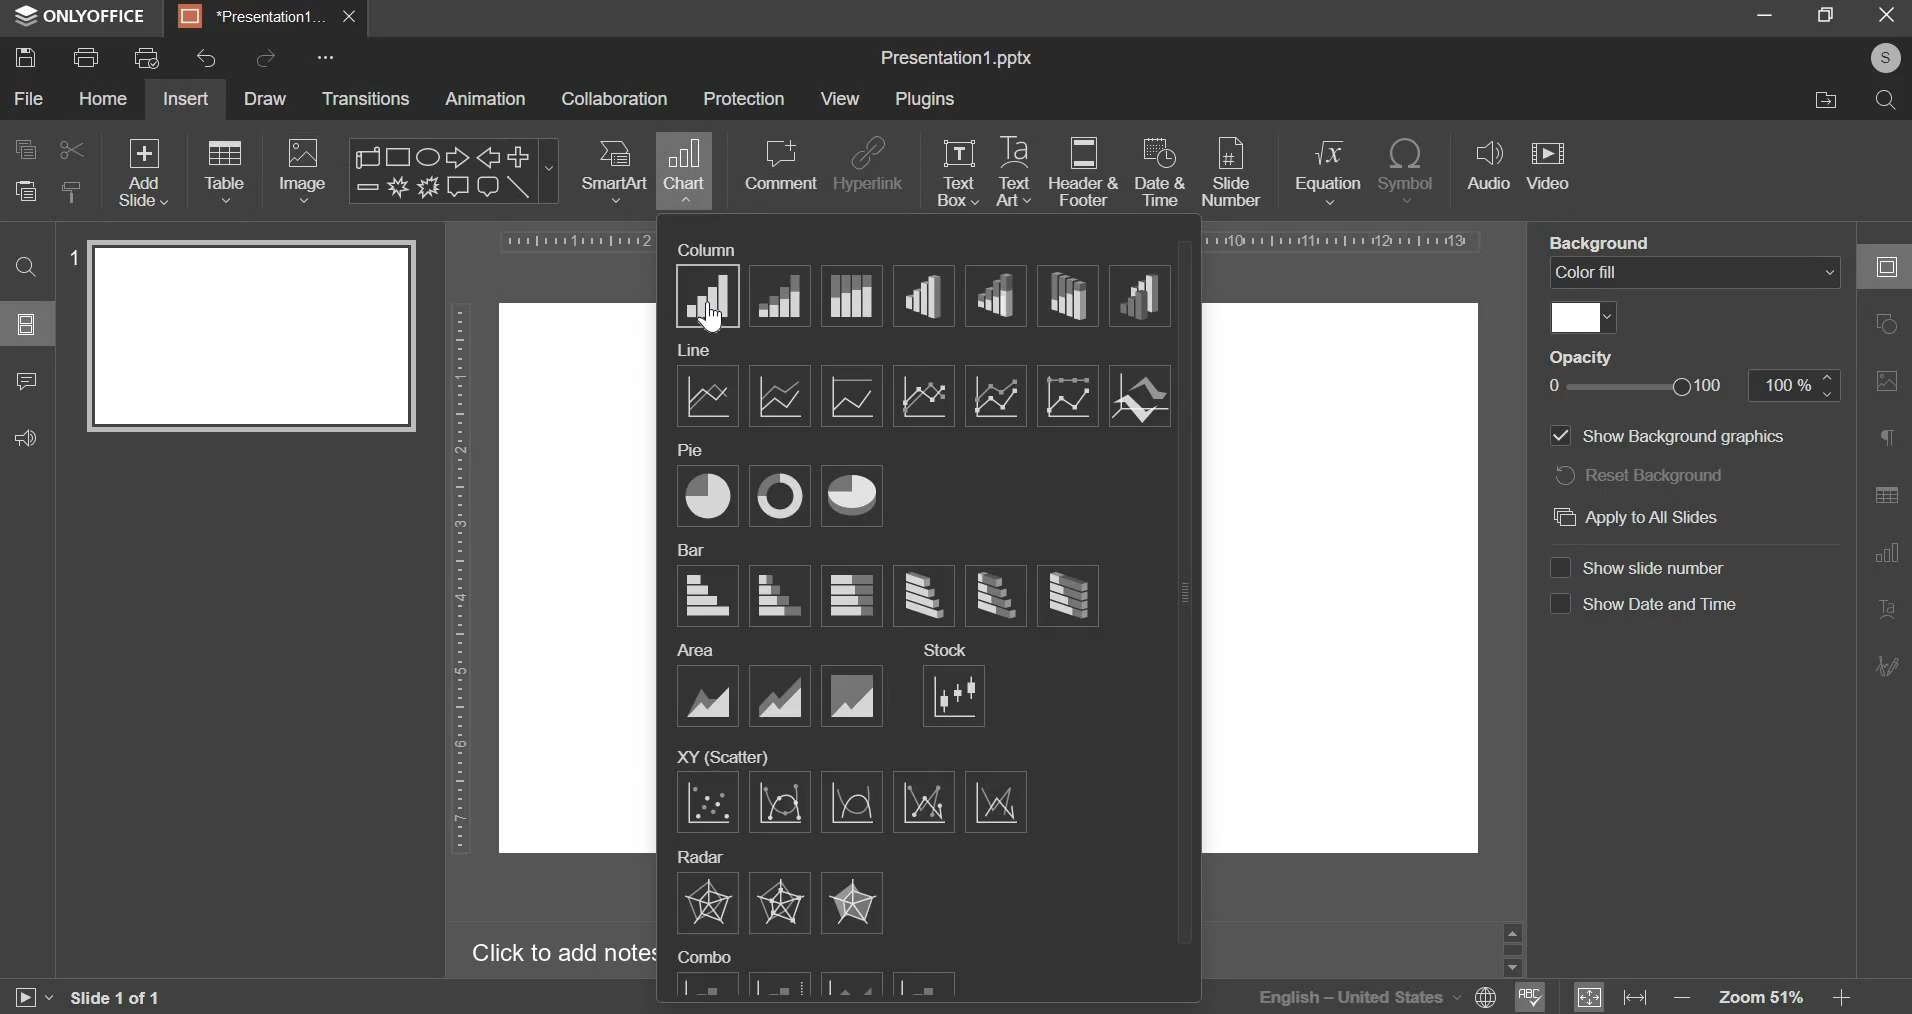 This screenshot has width=1912, height=1014. Describe the element at coordinates (1606, 241) in the screenshot. I see `background` at that location.